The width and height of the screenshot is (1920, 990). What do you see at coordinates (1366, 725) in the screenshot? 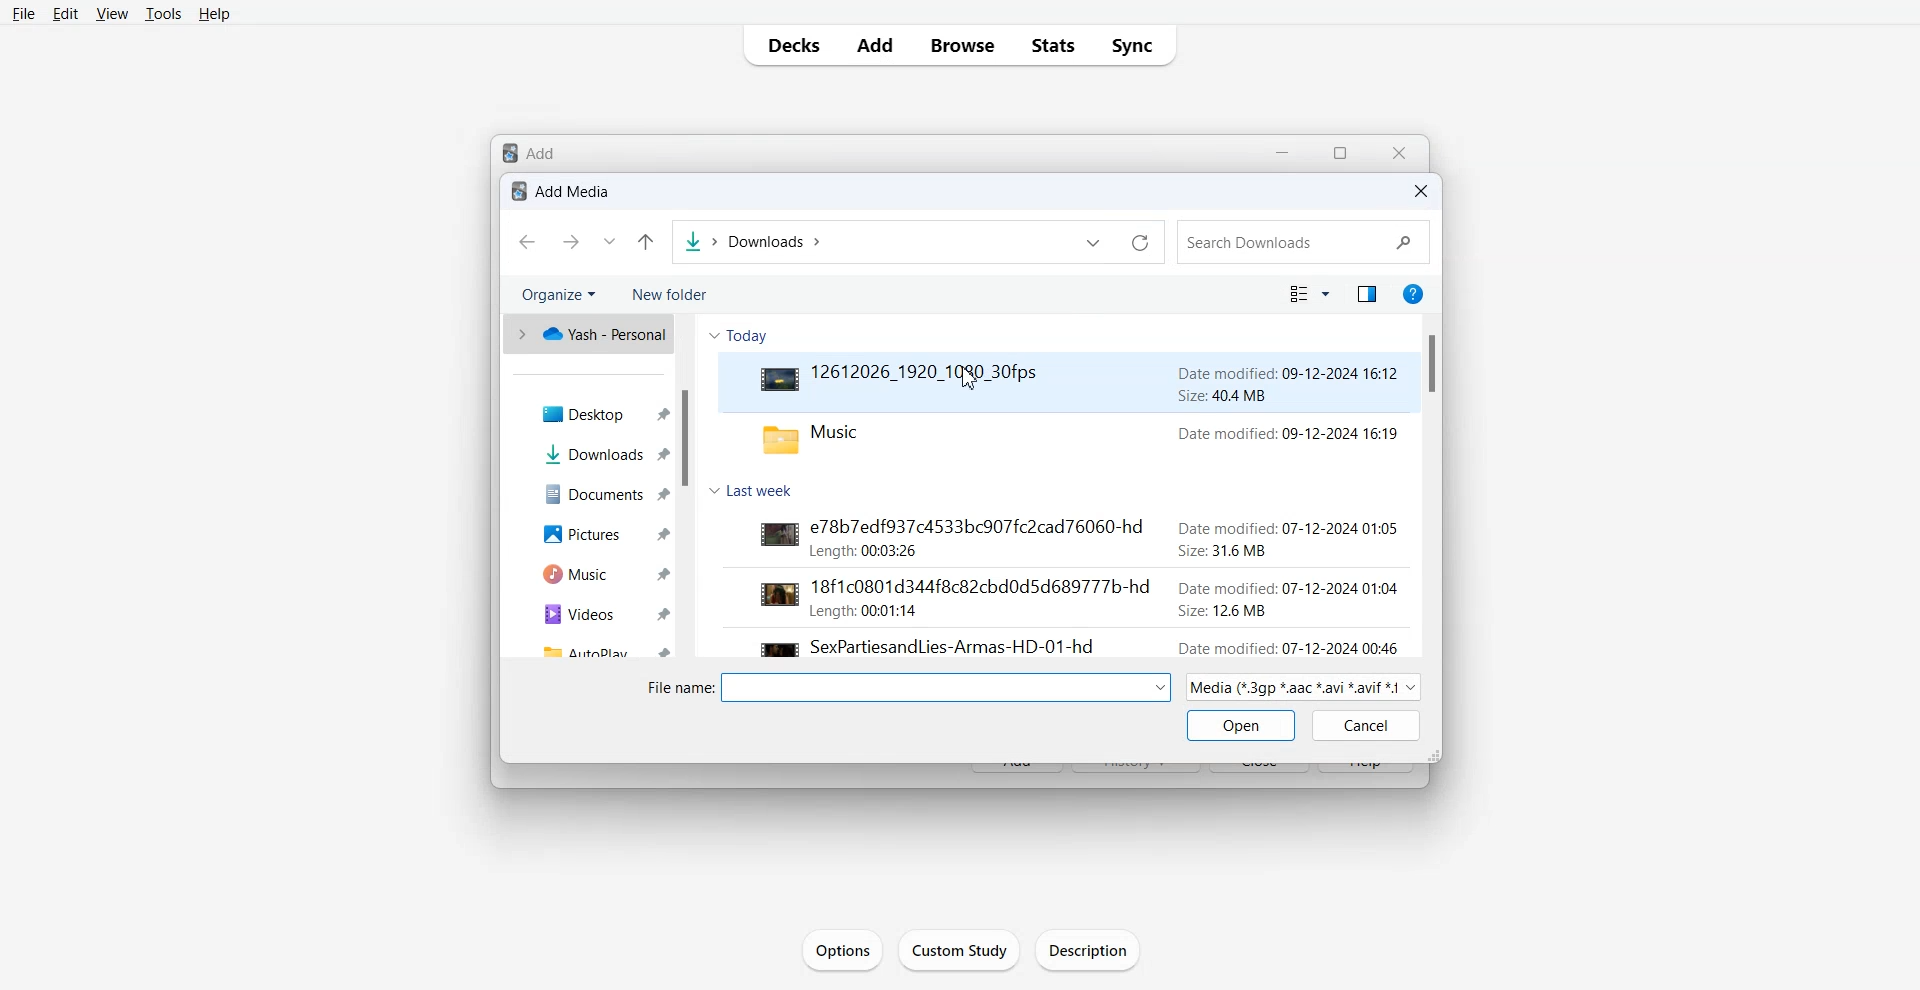
I see `Cancel` at bounding box center [1366, 725].